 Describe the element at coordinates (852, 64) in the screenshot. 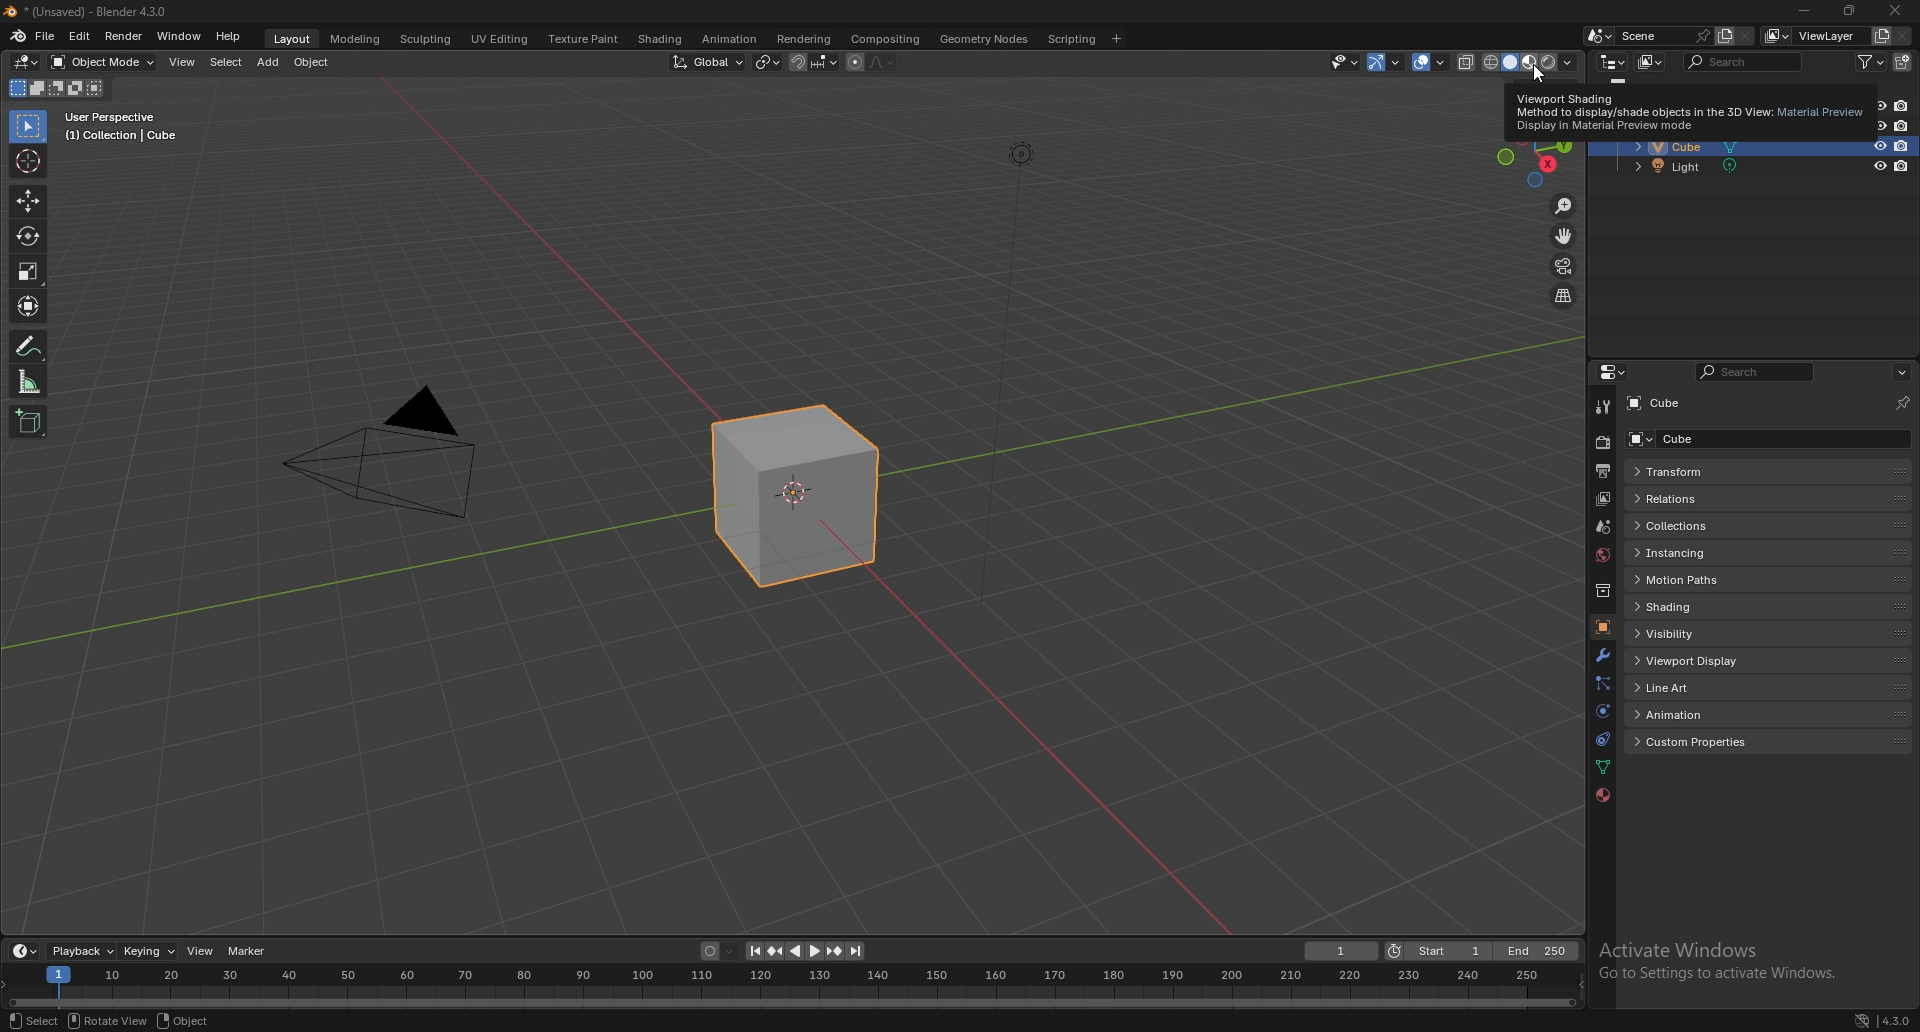

I see `proportional editing objects` at that location.